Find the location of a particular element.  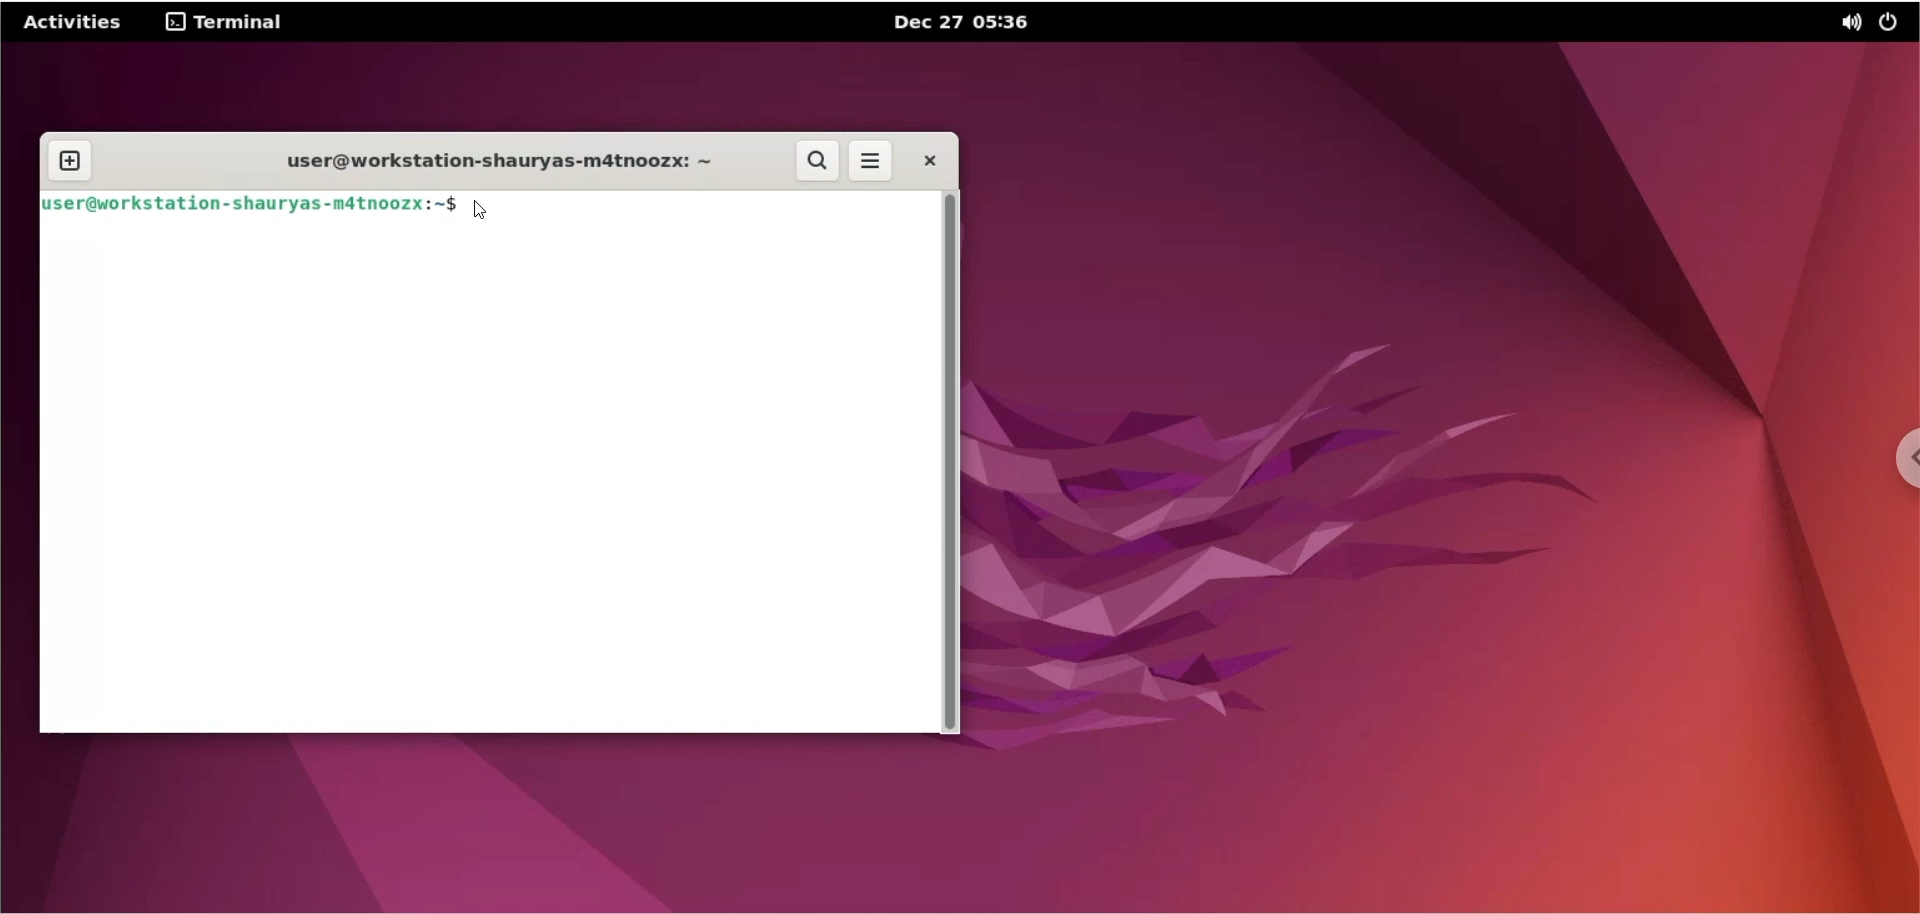

cursor is located at coordinates (487, 210).